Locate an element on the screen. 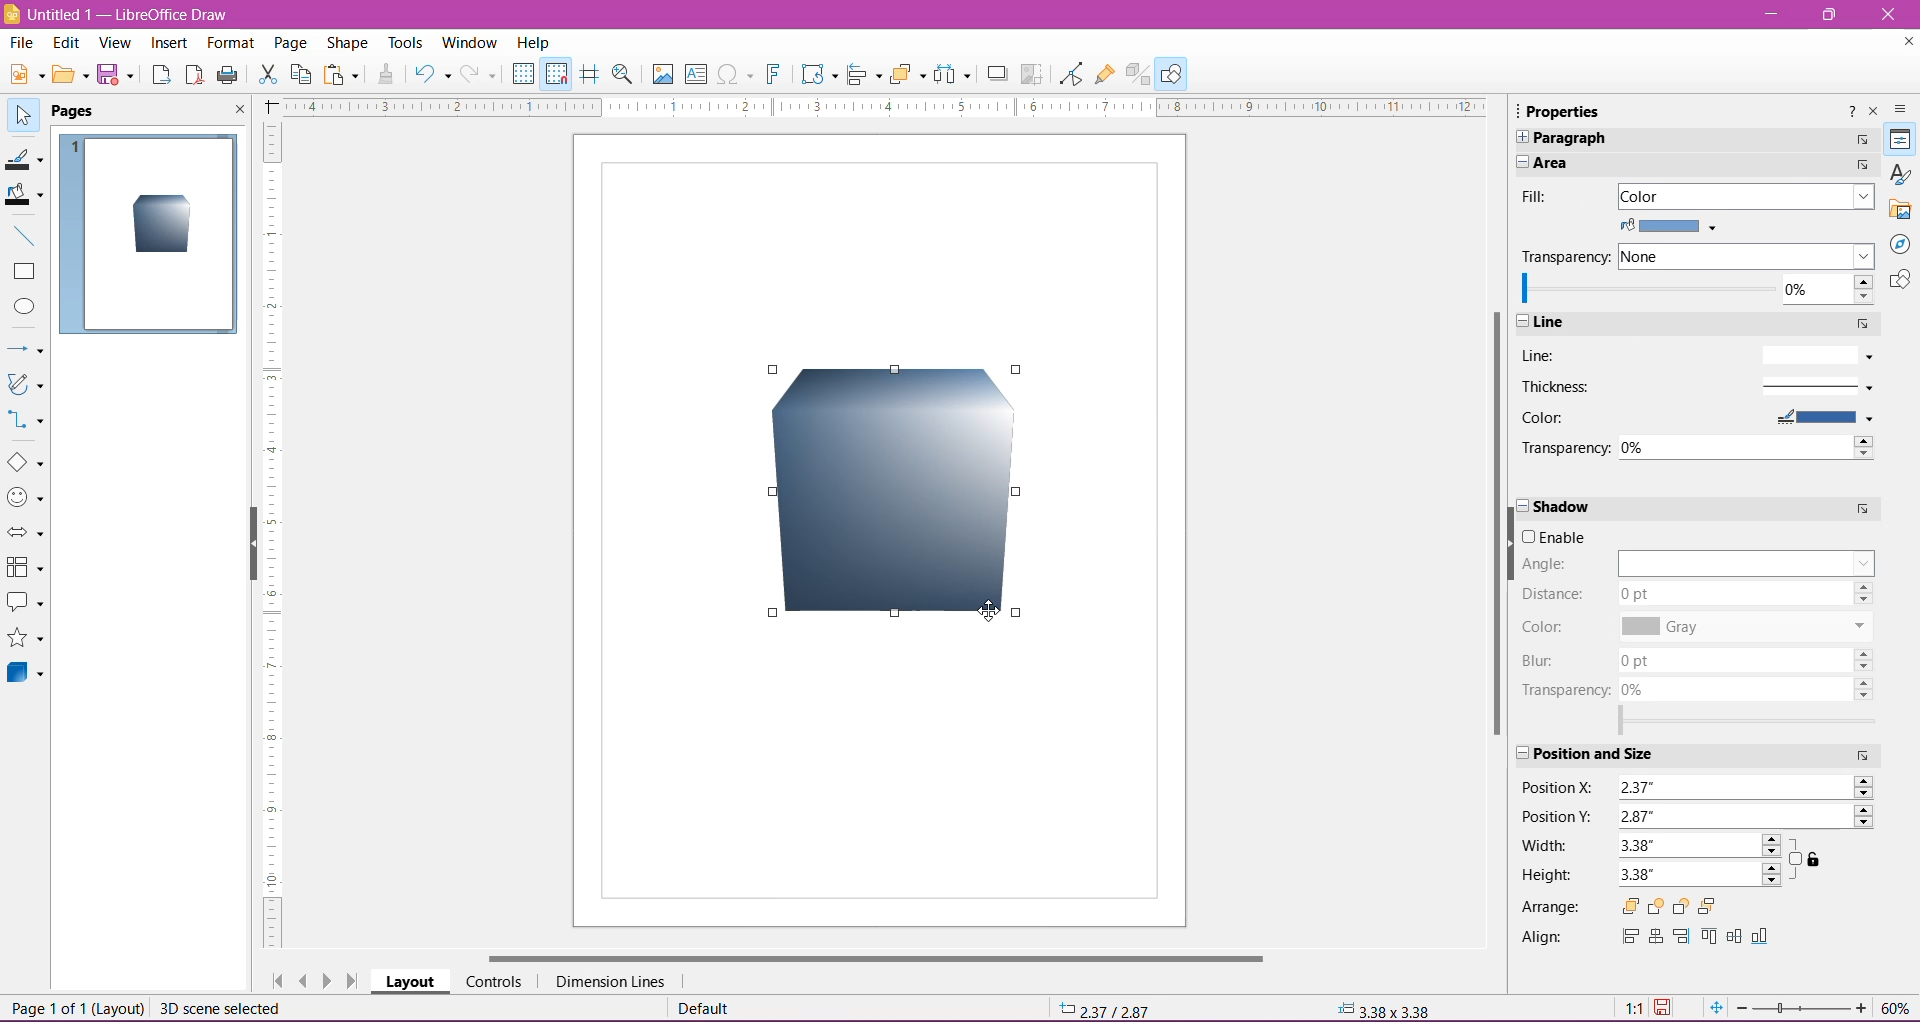 The image size is (1920, 1022). Enter a height for selected object is located at coordinates (1699, 875).